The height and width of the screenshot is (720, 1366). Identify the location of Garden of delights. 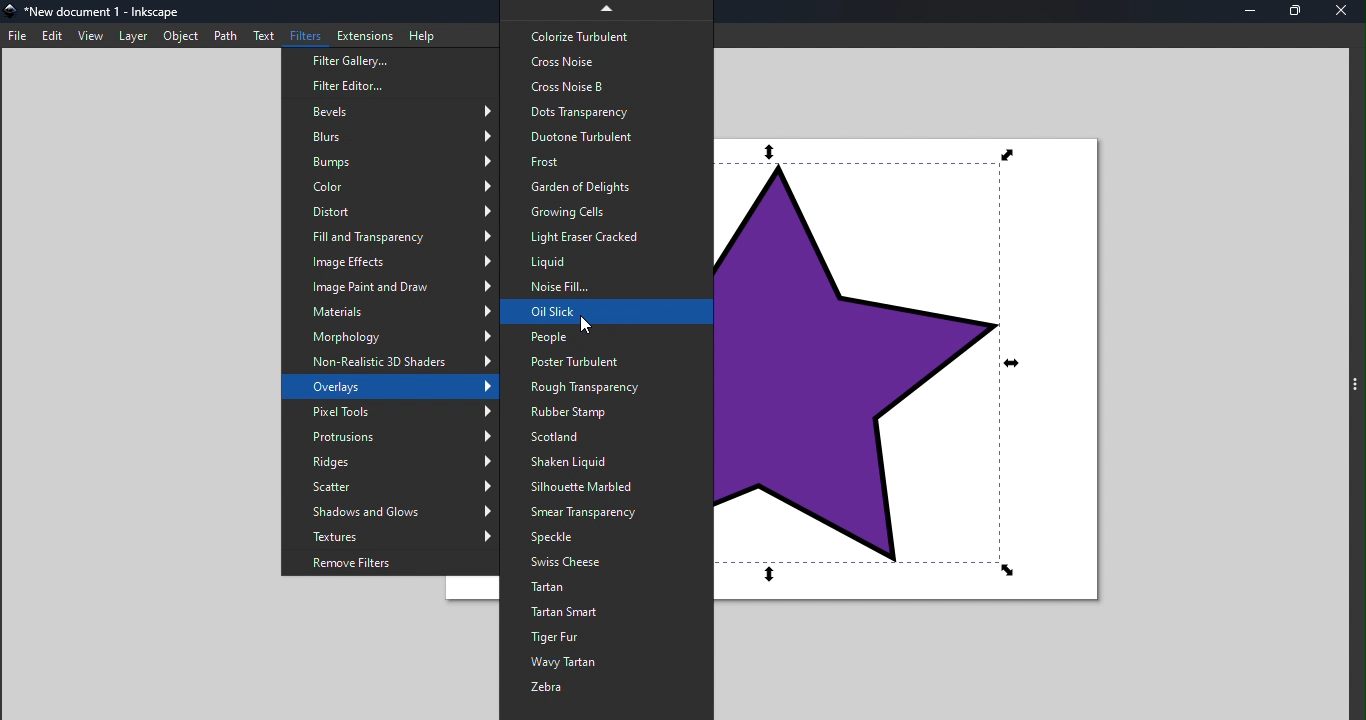
(602, 184).